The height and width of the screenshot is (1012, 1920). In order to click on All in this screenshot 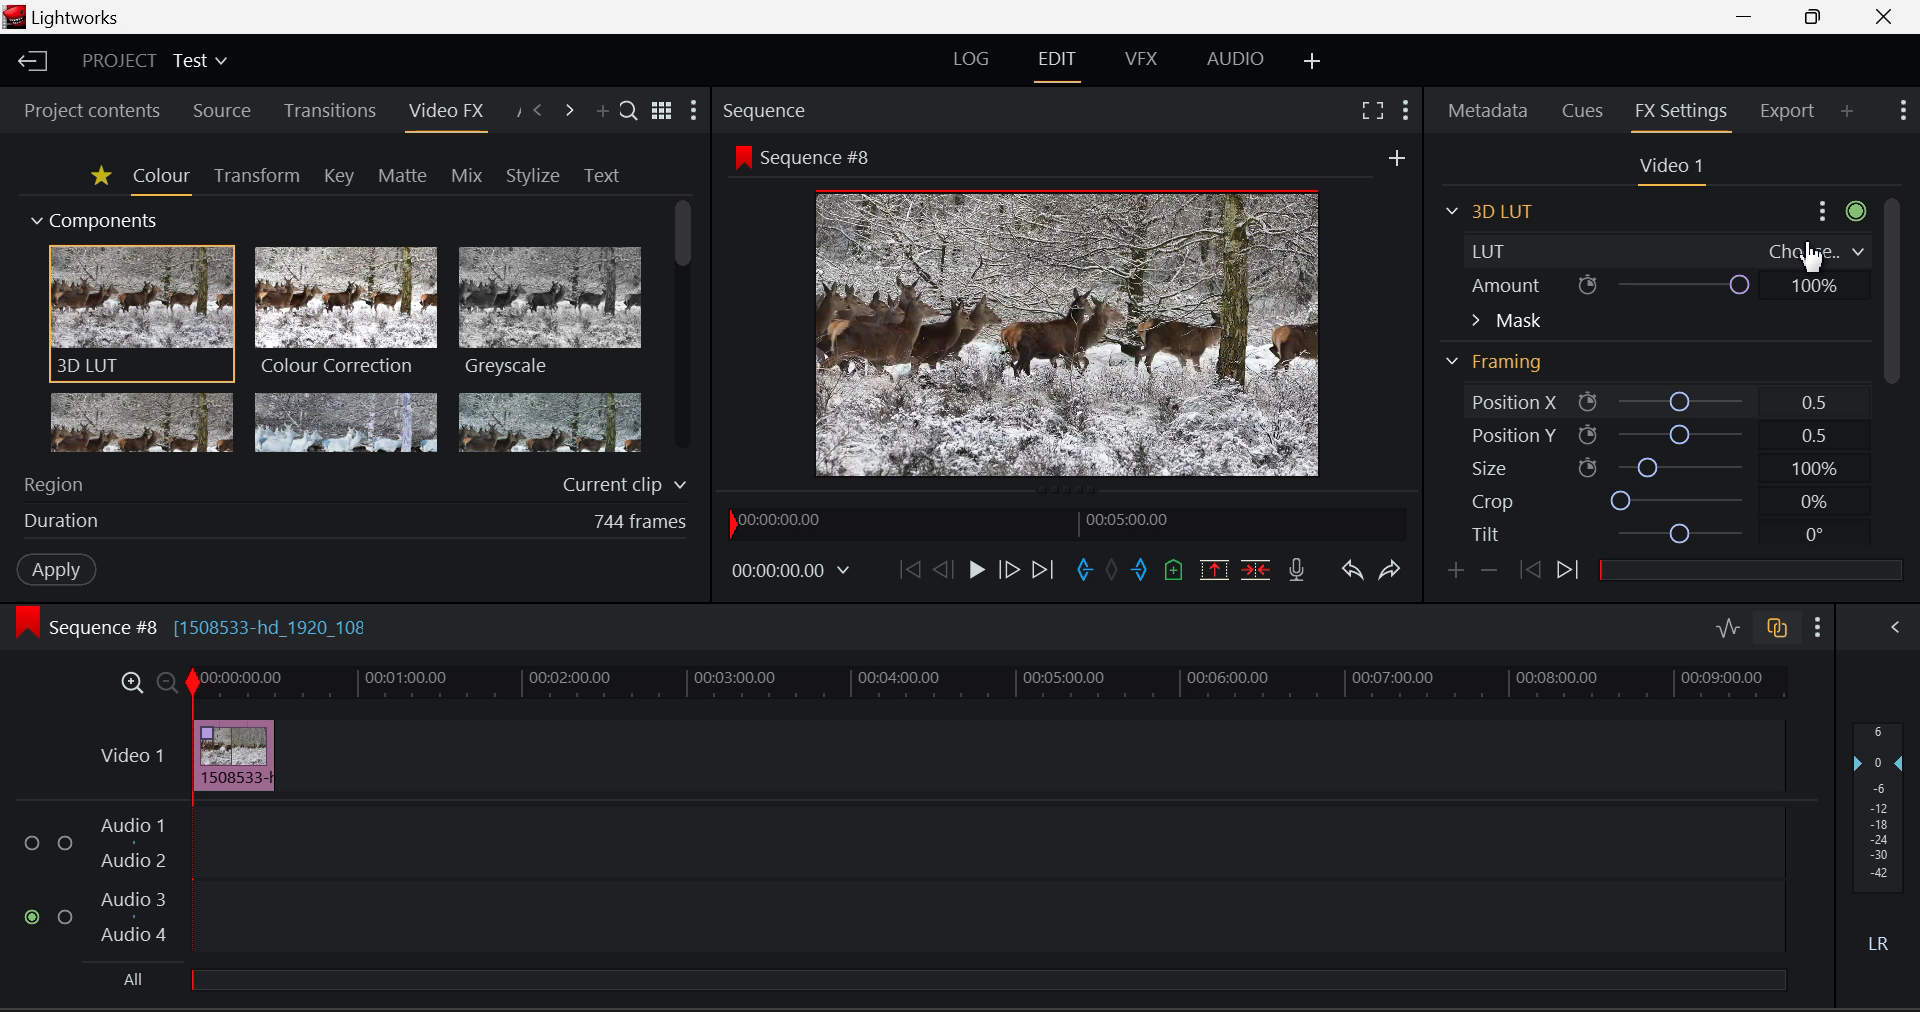, I will do `click(953, 978)`.